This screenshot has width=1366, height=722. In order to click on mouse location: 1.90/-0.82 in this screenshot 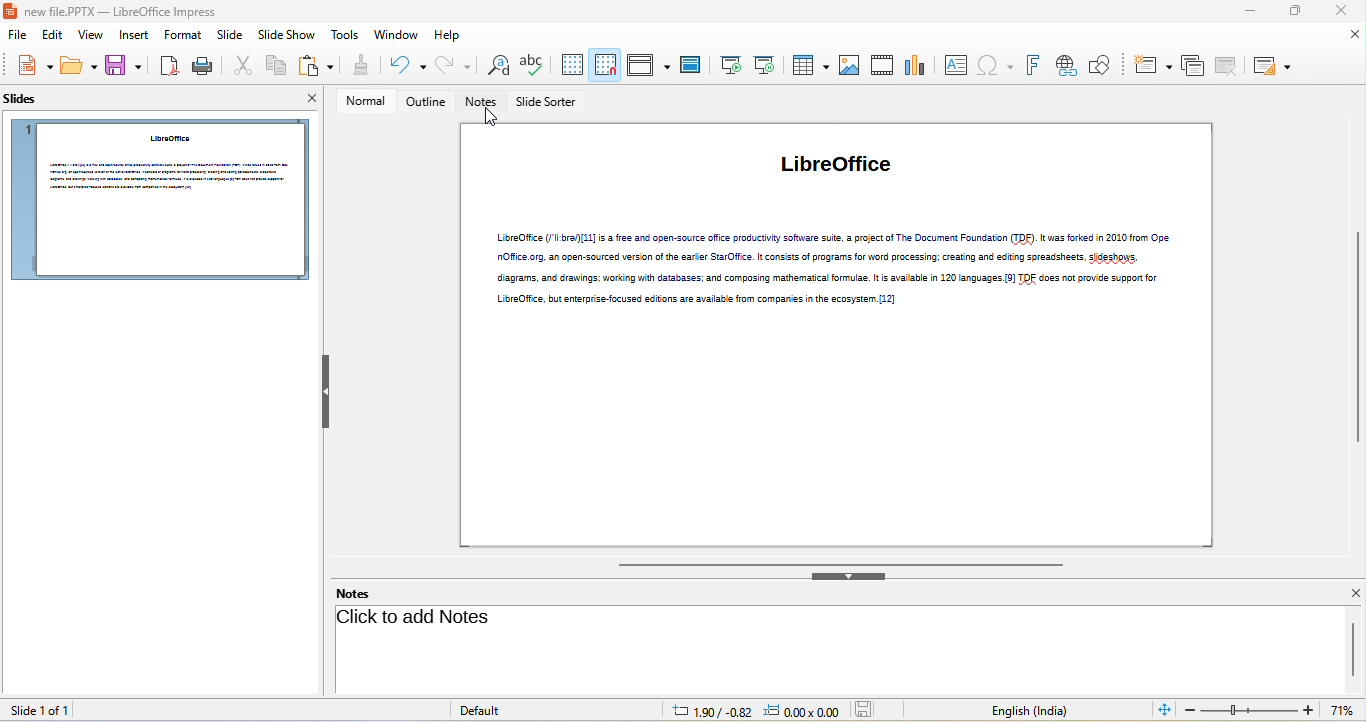, I will do `click(710, 710)`.